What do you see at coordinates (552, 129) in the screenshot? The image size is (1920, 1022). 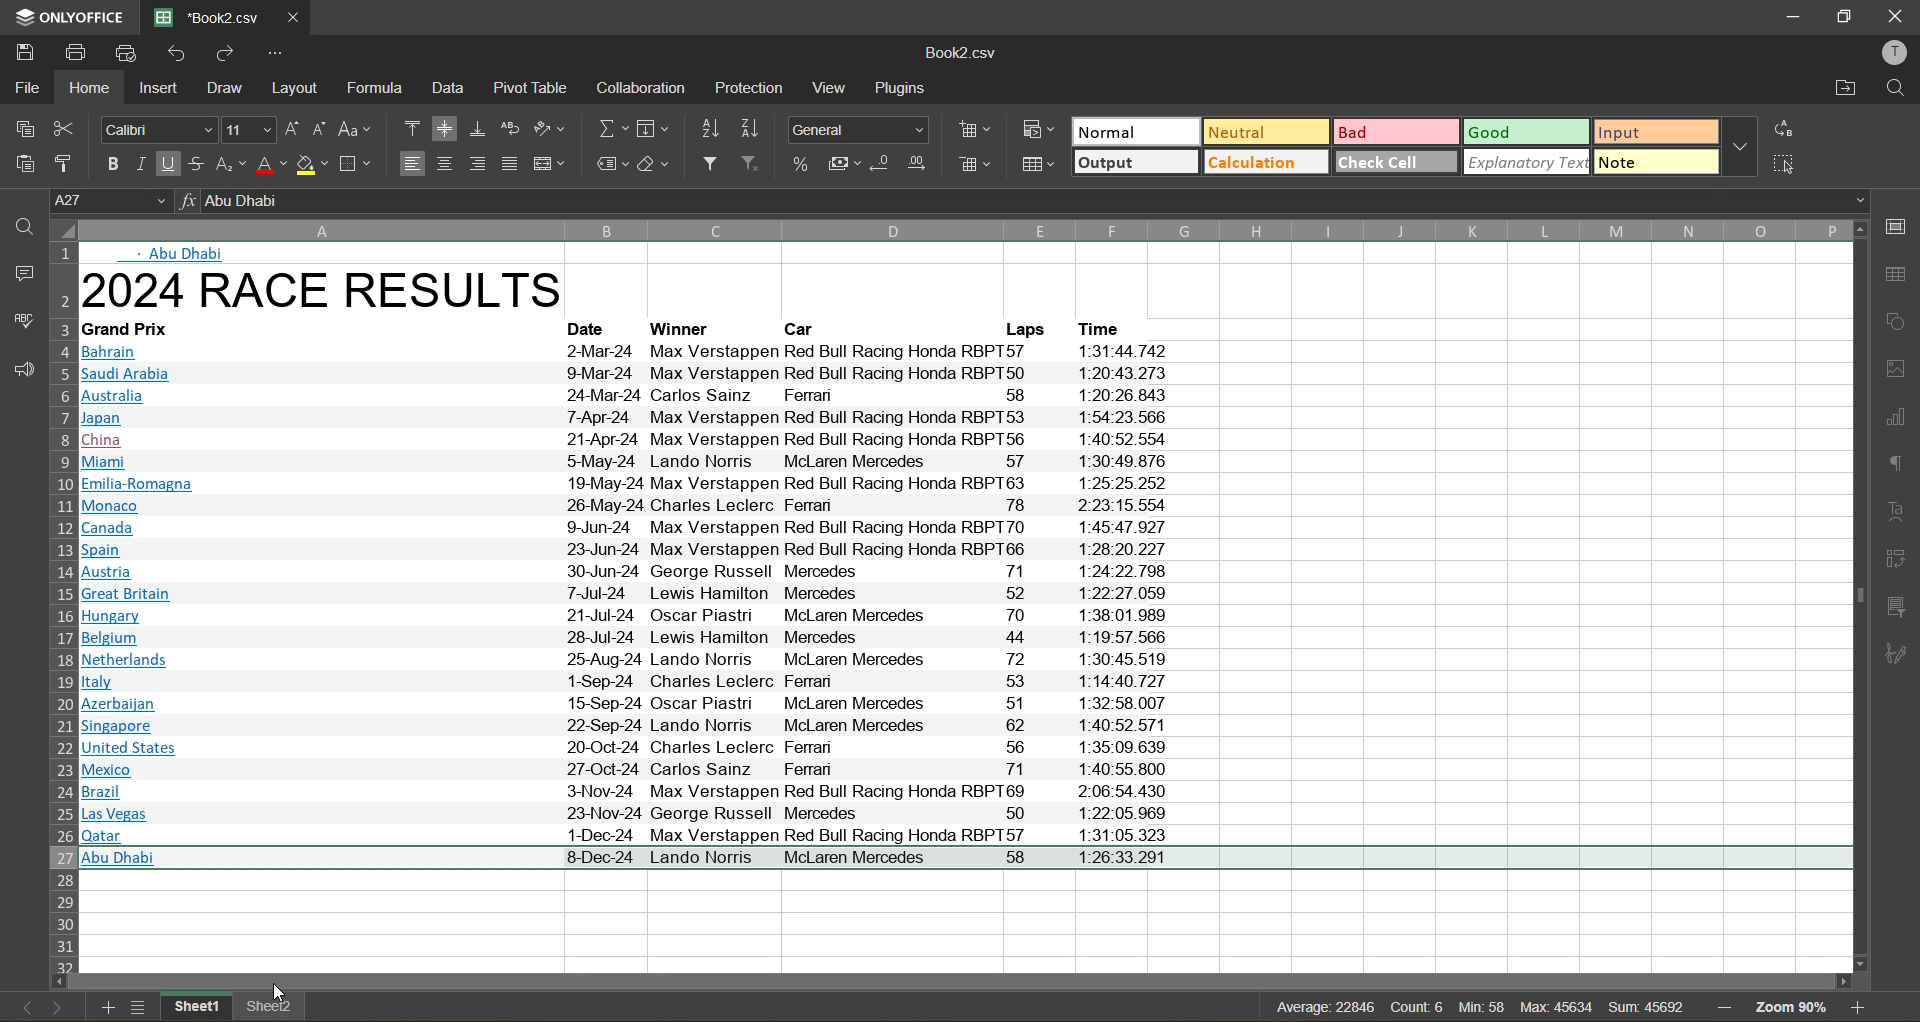 I see `orientation` at bounding box center [552, 129].